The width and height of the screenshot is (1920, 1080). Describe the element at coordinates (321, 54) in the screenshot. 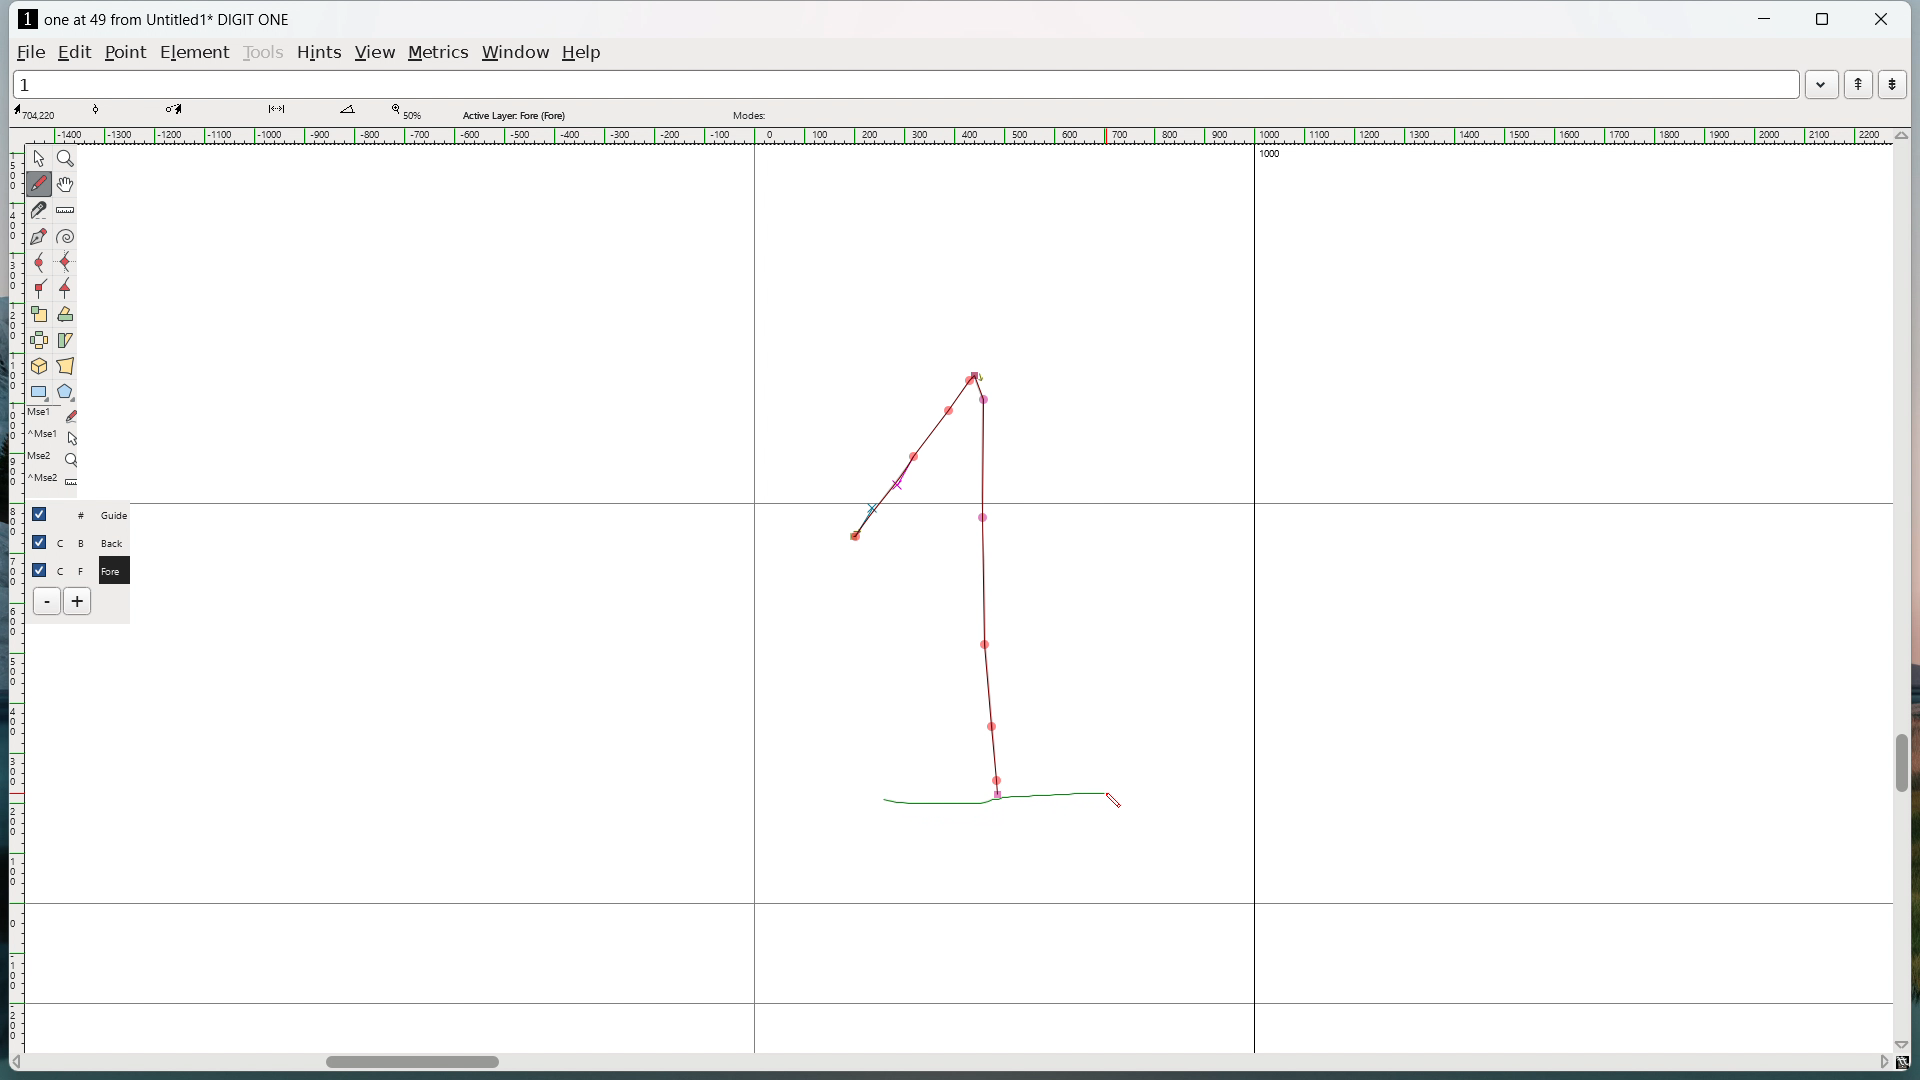

I see `hints` at that location.